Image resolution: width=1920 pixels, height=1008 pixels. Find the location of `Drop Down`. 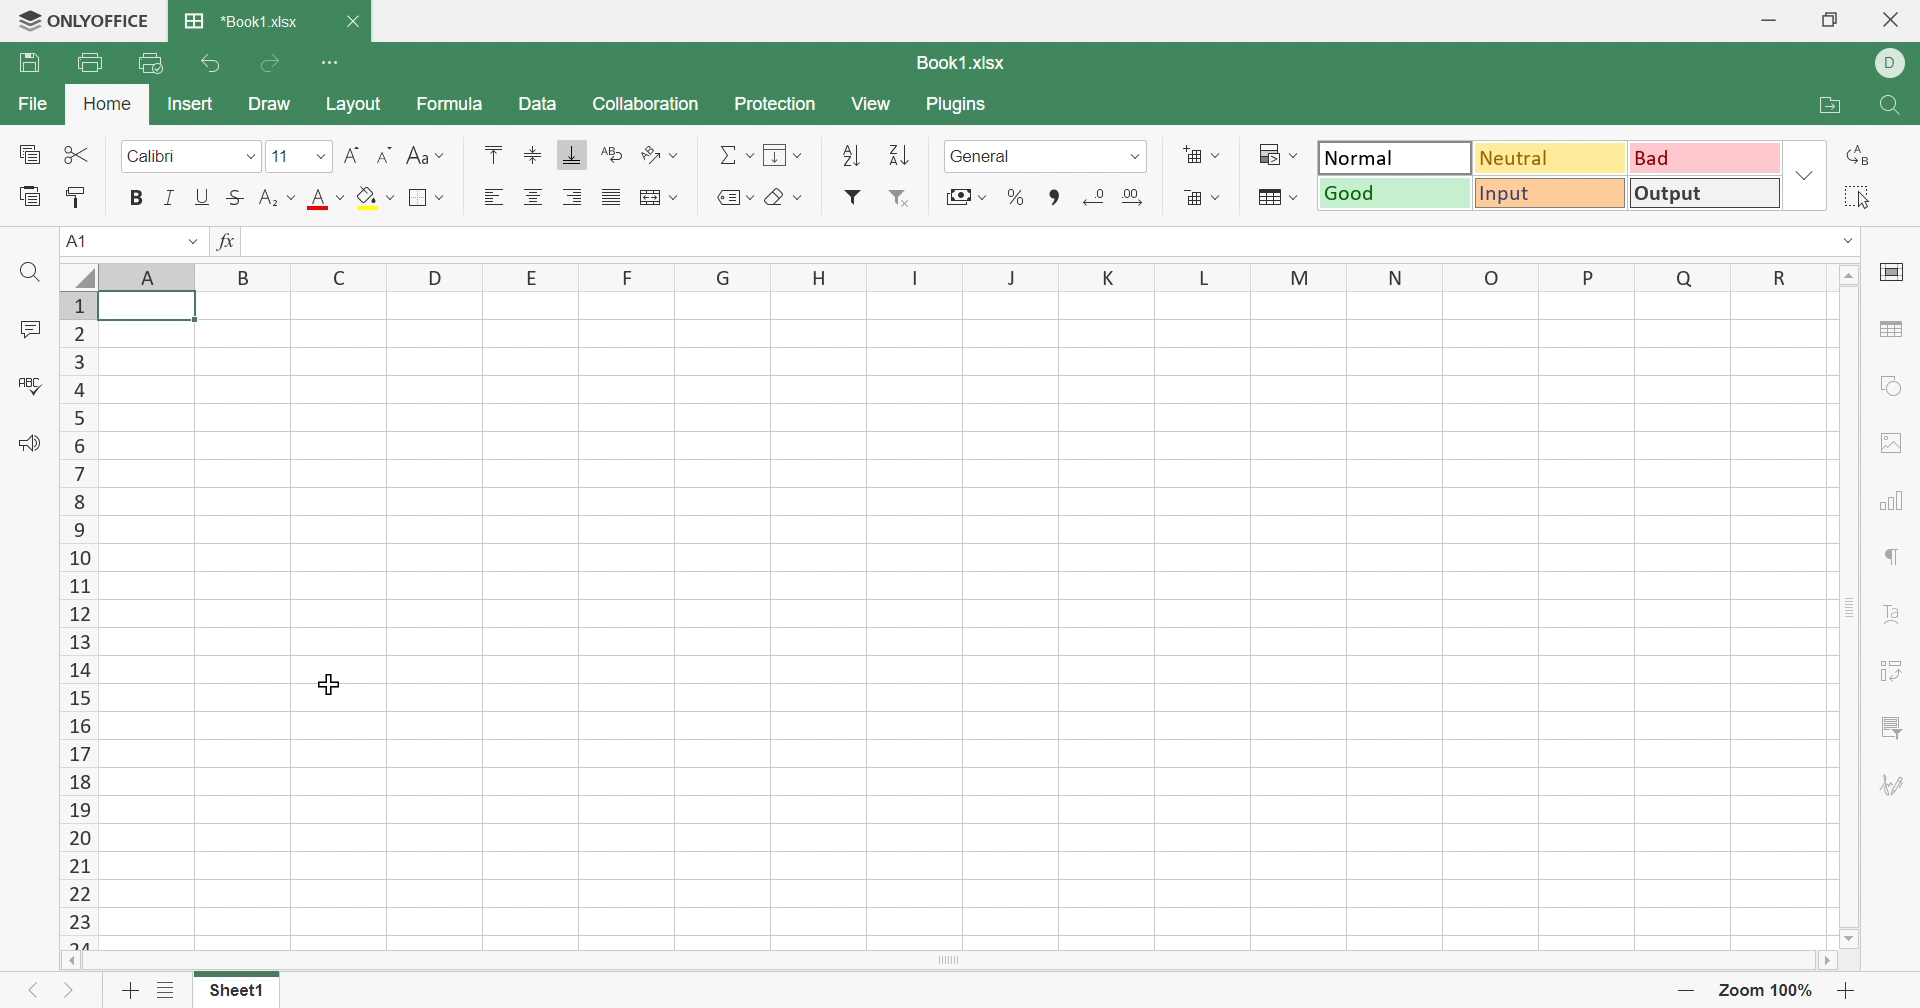

Drop Down is located at coordinates (1300, 154).